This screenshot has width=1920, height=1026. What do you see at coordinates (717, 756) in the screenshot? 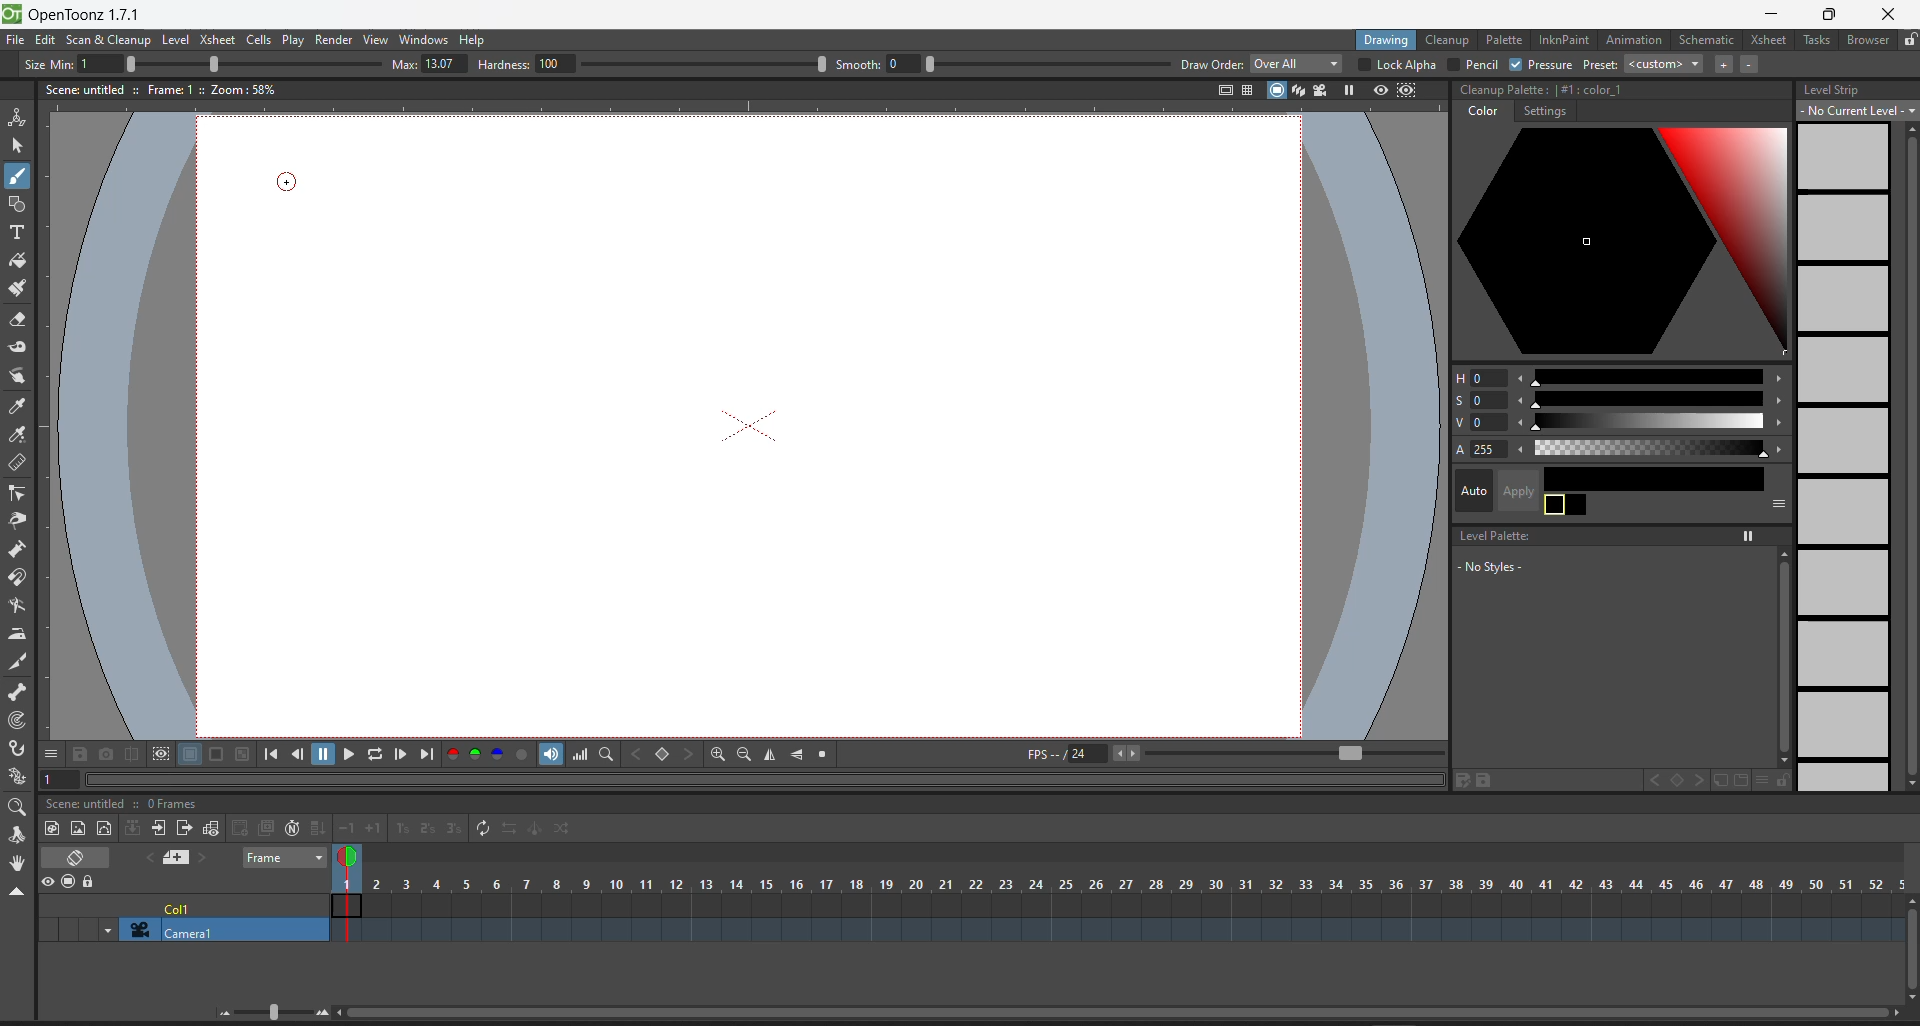
I see `zoom in` at bounding box center [717, 756].